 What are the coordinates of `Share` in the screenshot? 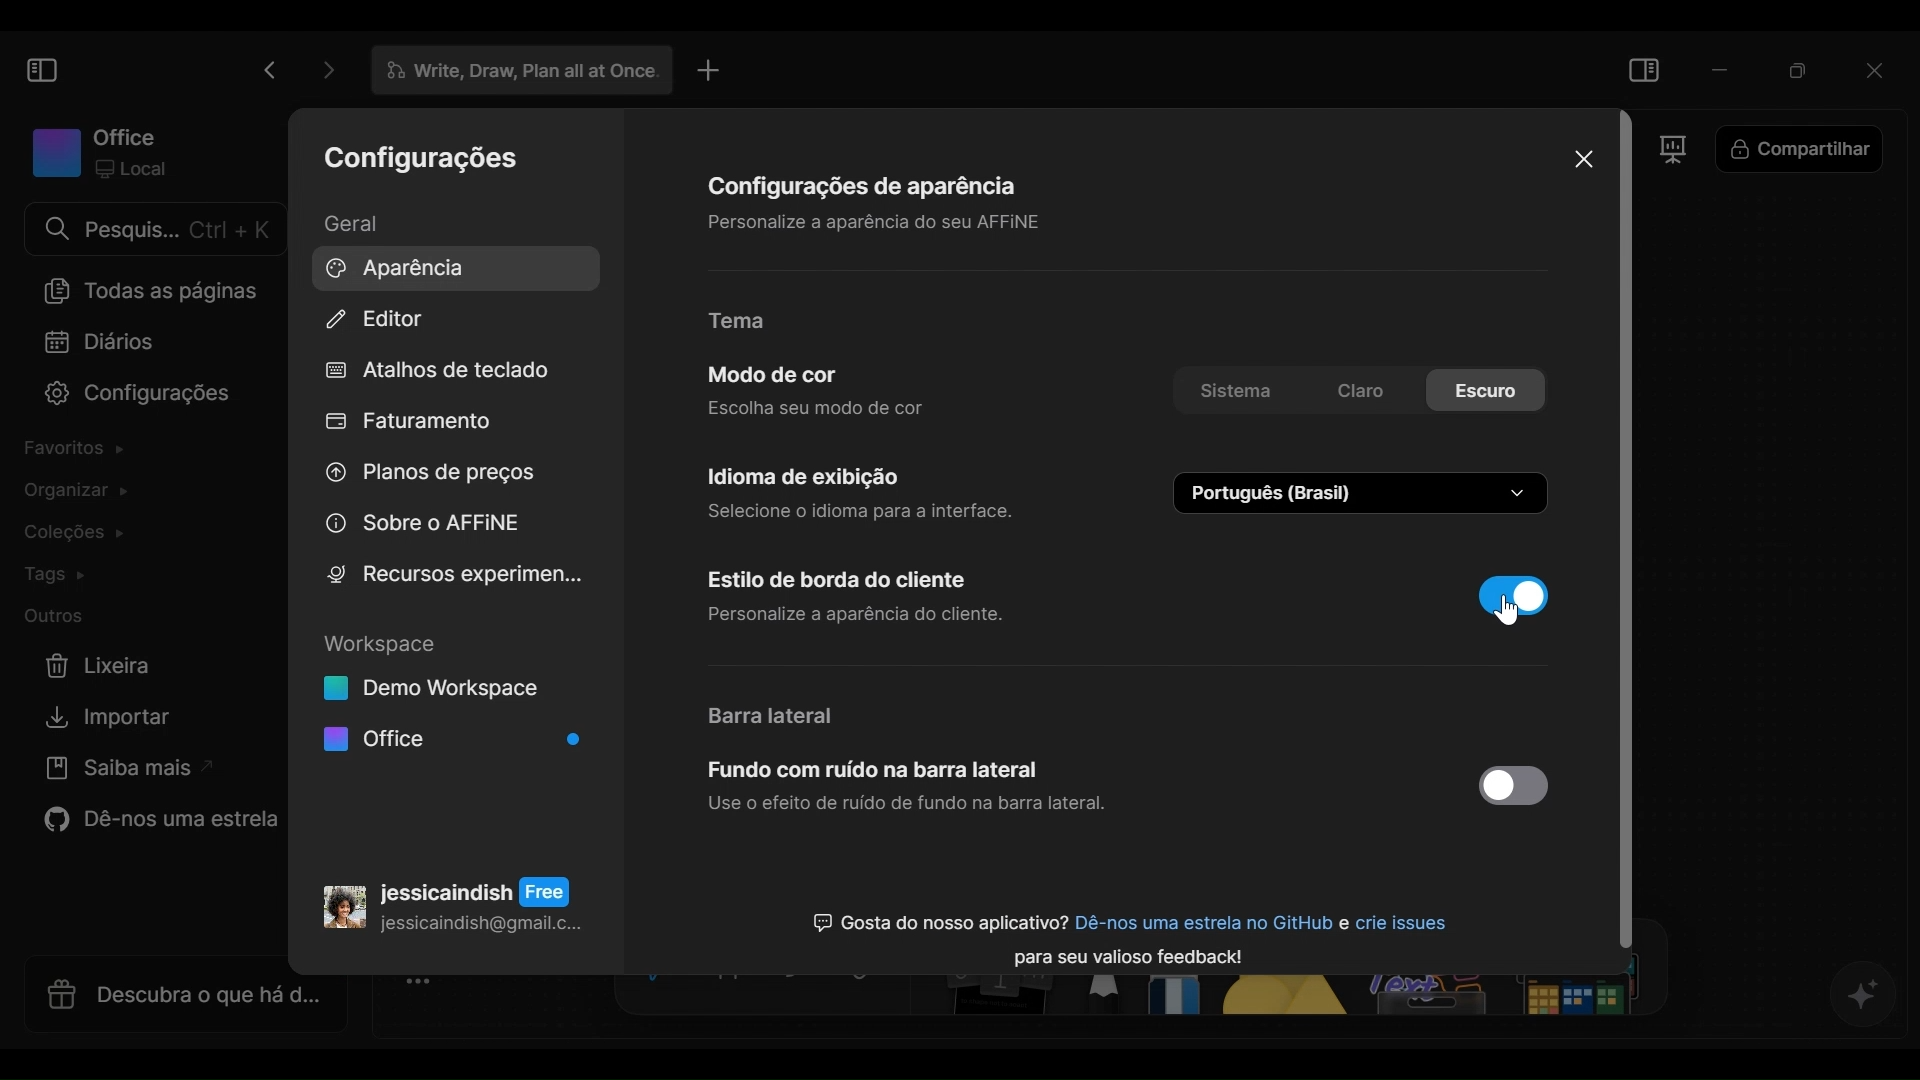 It's located at (1813, 151).